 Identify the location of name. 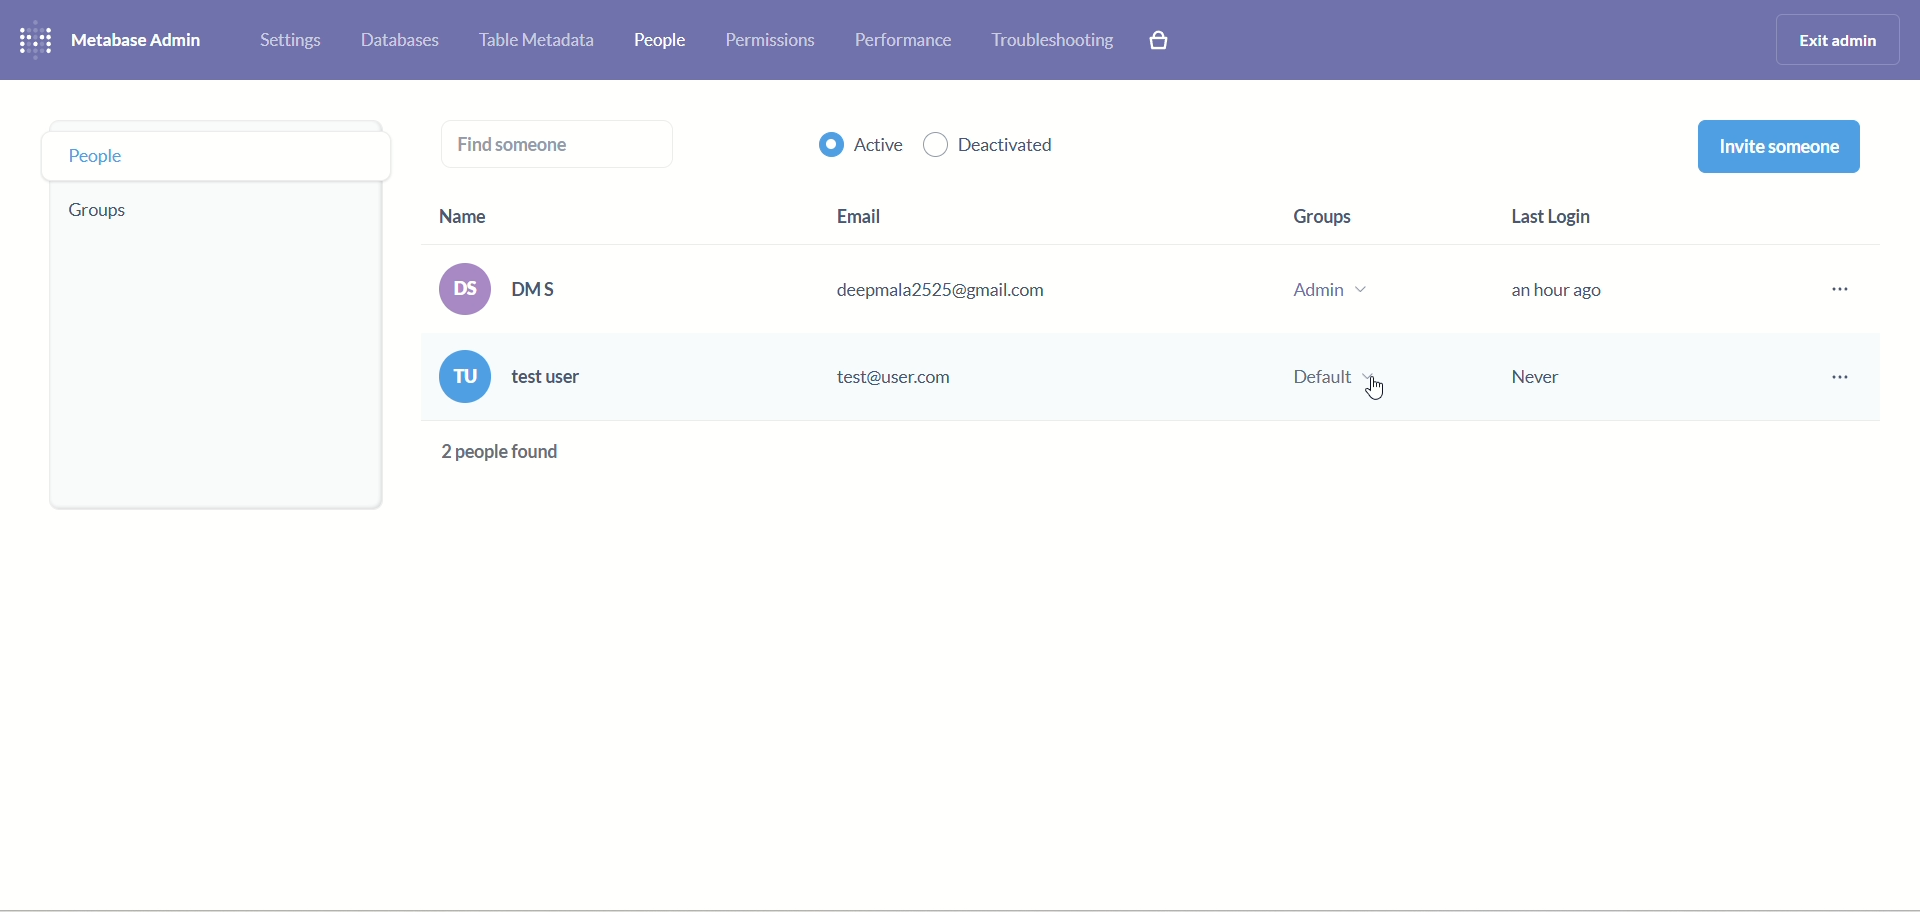
(512, 316).